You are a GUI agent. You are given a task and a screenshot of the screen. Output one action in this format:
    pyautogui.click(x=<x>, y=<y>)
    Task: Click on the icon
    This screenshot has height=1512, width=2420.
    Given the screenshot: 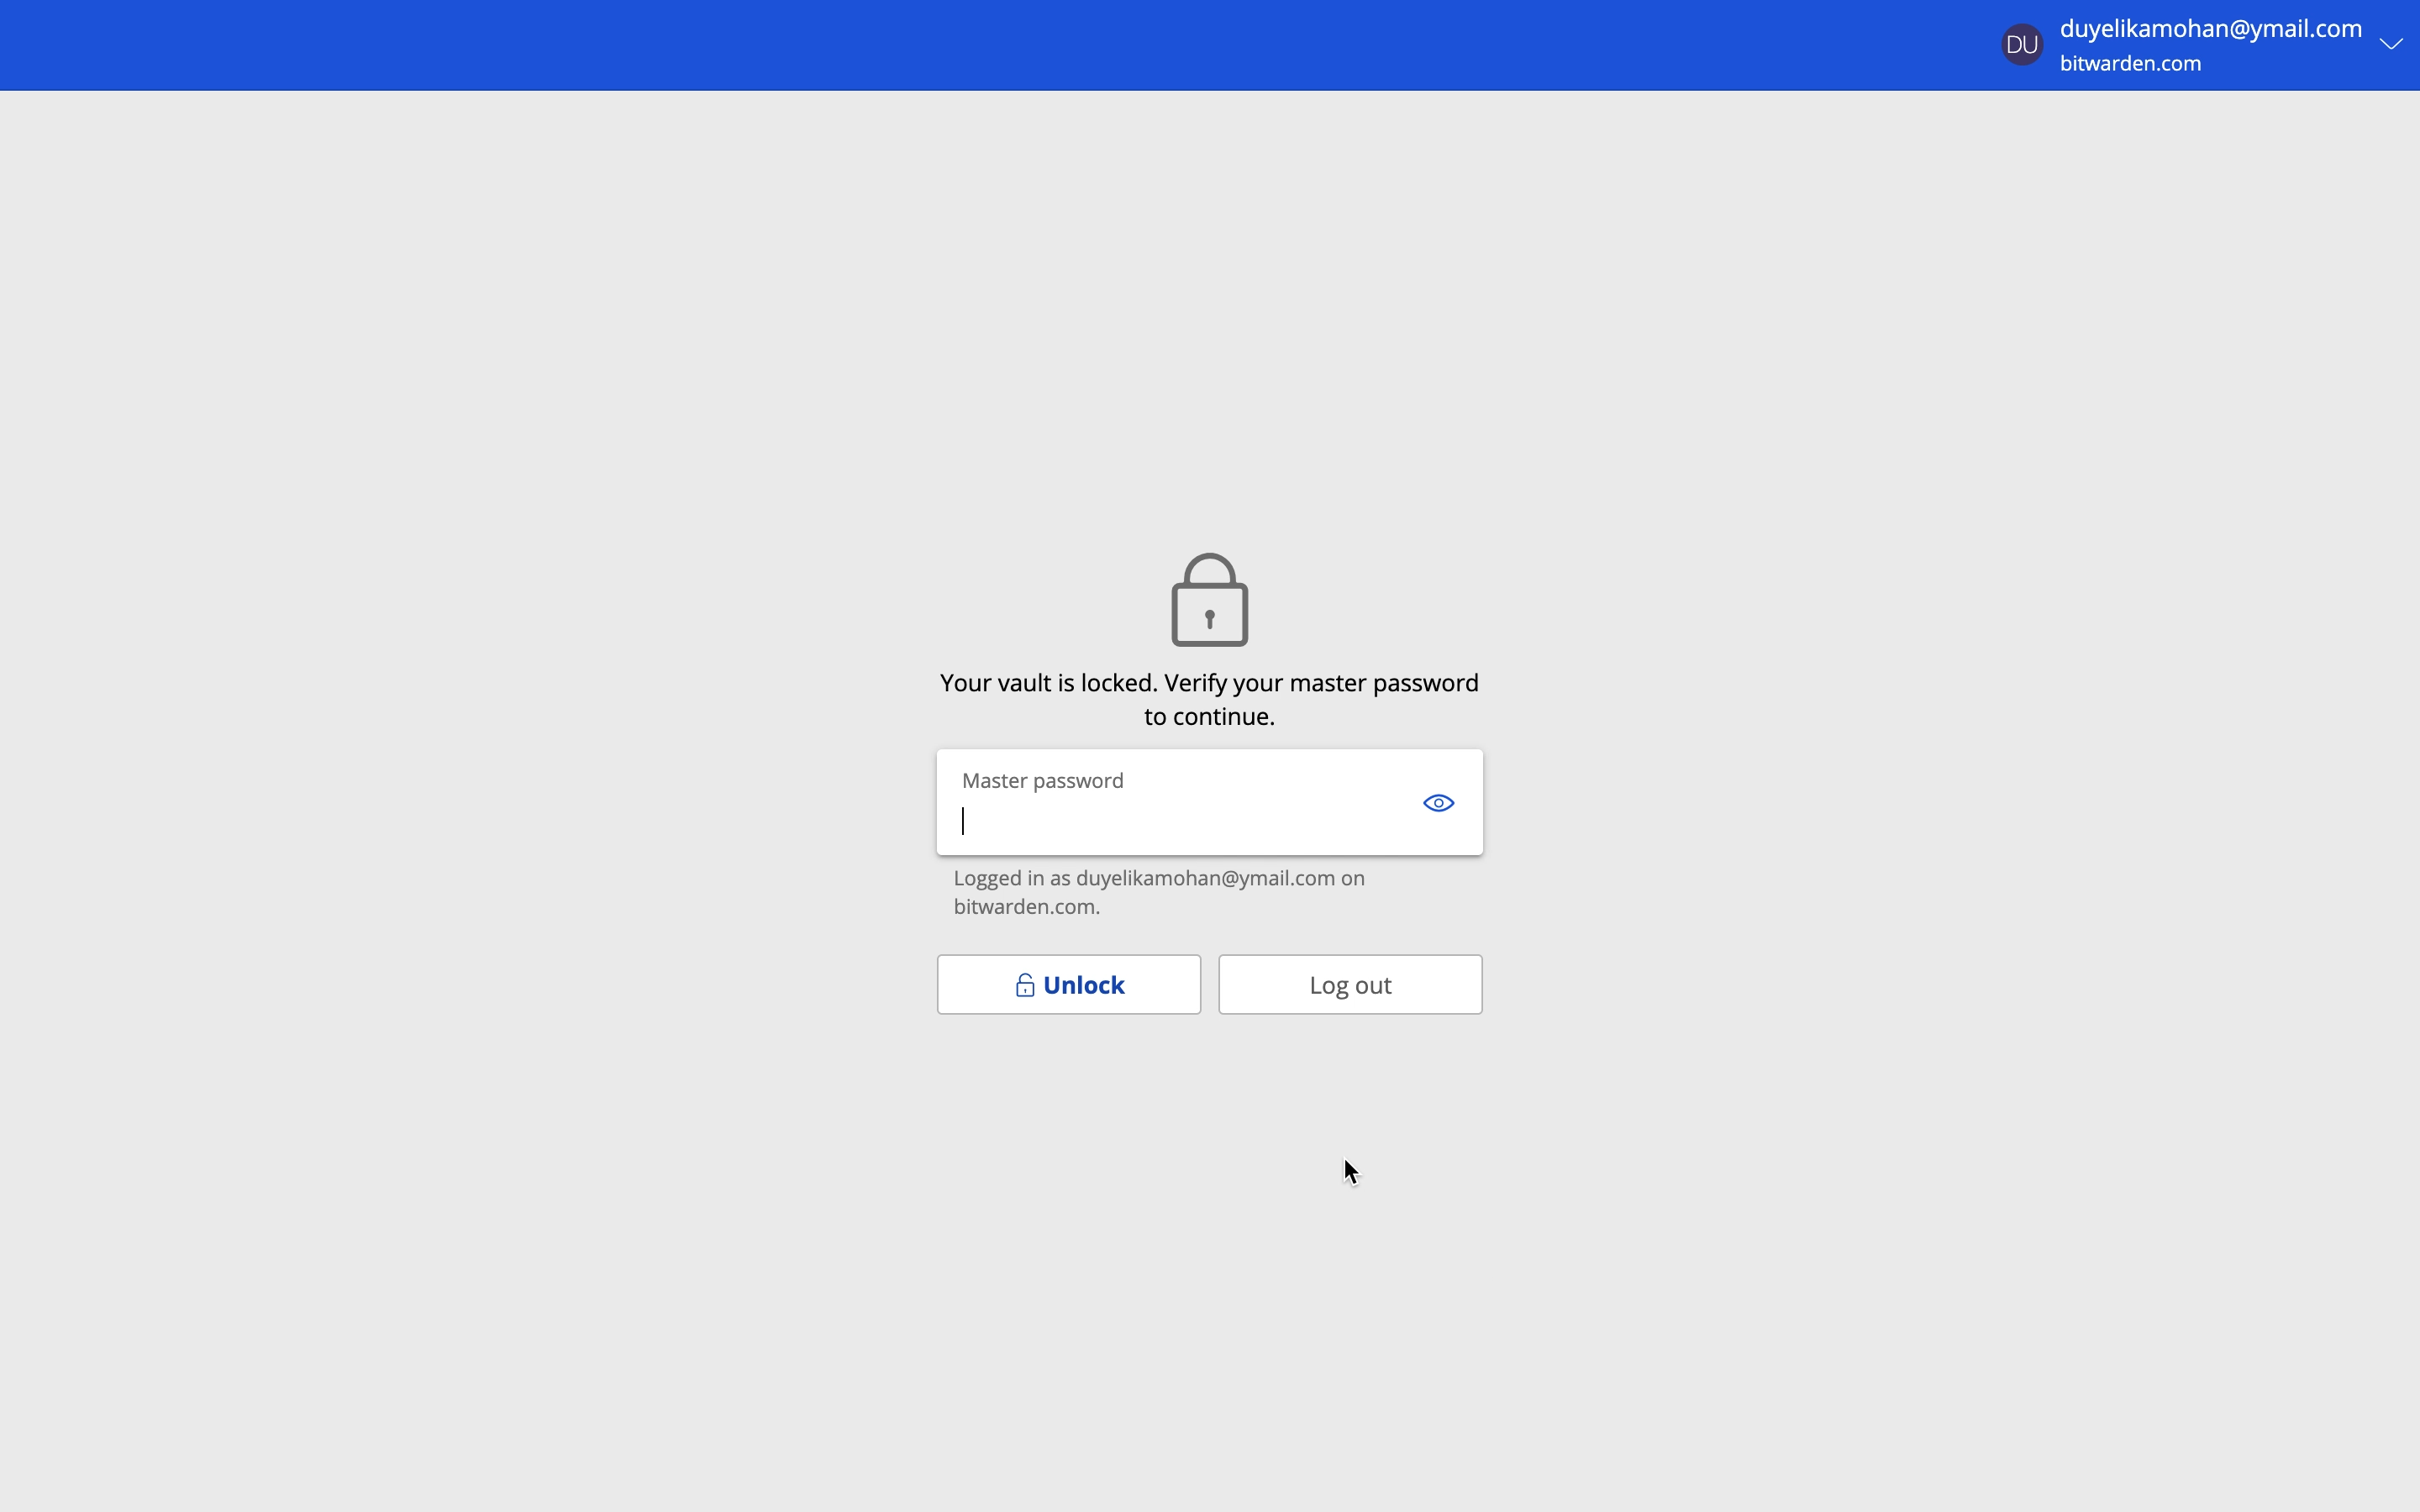 What is the action you would take?
    pyautogui.click(x=1206, y=595)
    